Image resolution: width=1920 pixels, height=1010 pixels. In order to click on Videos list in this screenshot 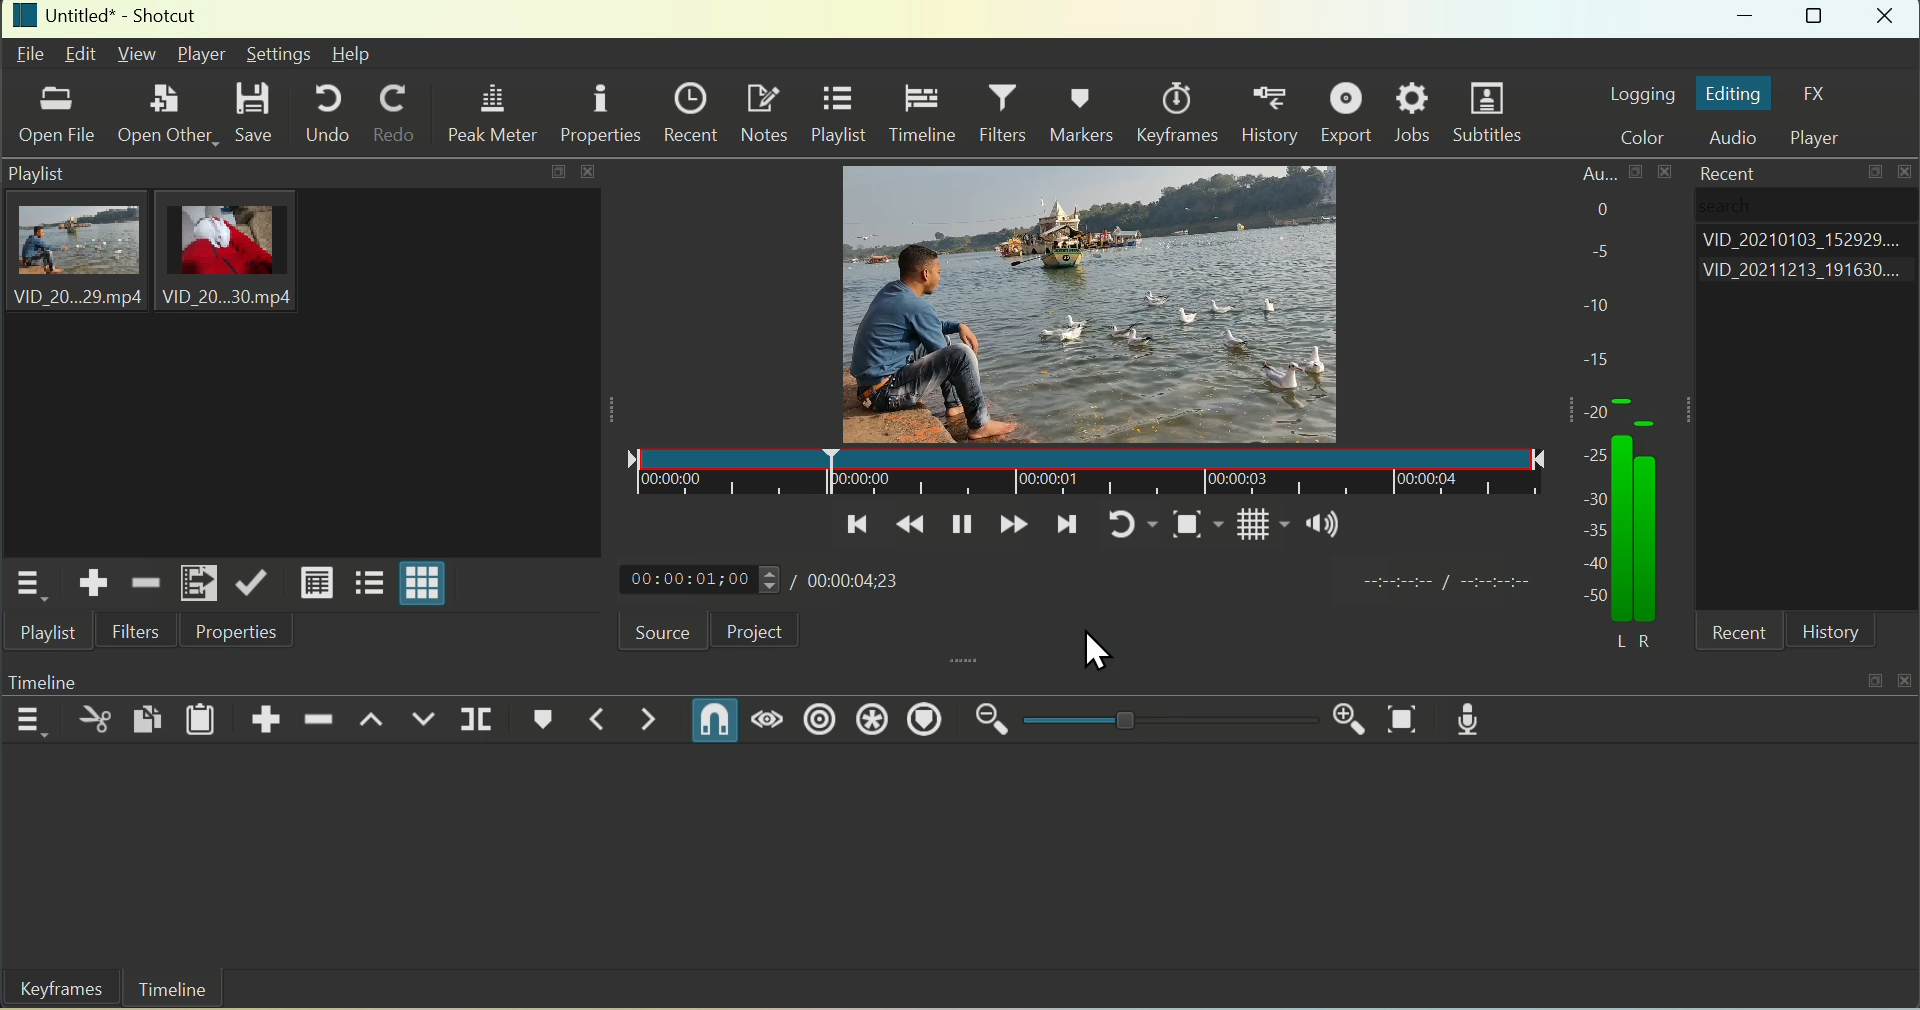, I will do `click(1808, 273)`.